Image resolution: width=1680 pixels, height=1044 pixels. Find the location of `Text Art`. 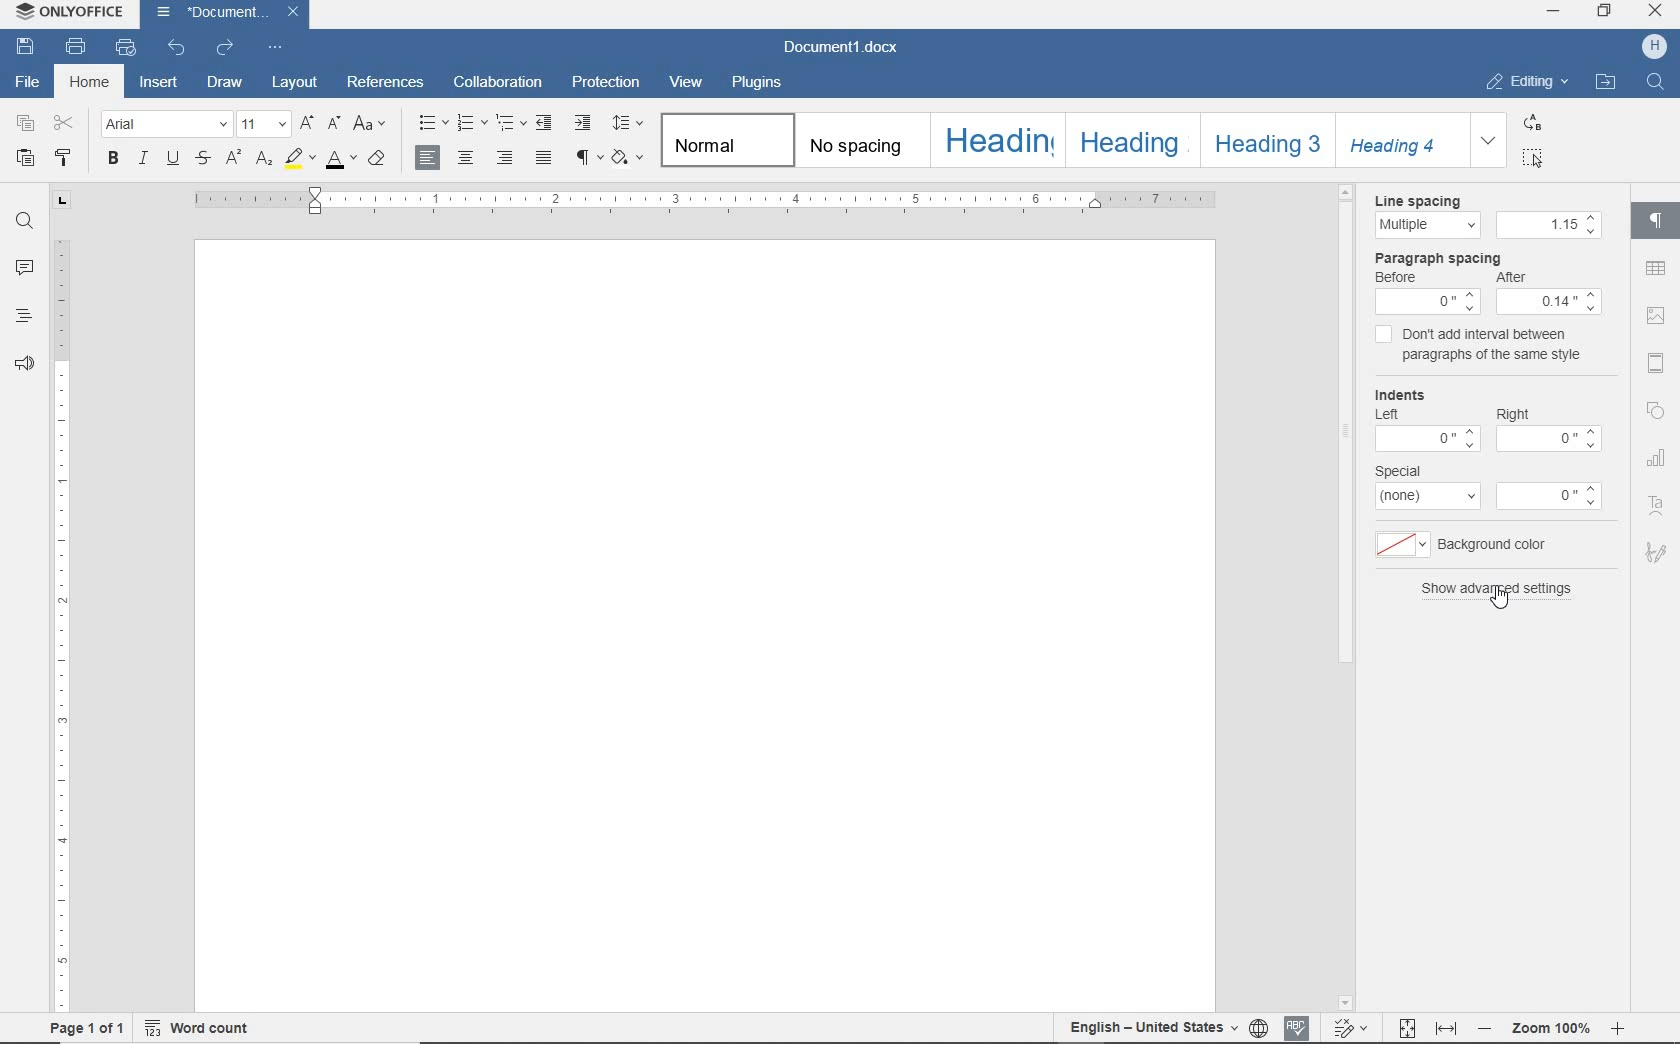

Text Art is located at coordinates (1658, 506).